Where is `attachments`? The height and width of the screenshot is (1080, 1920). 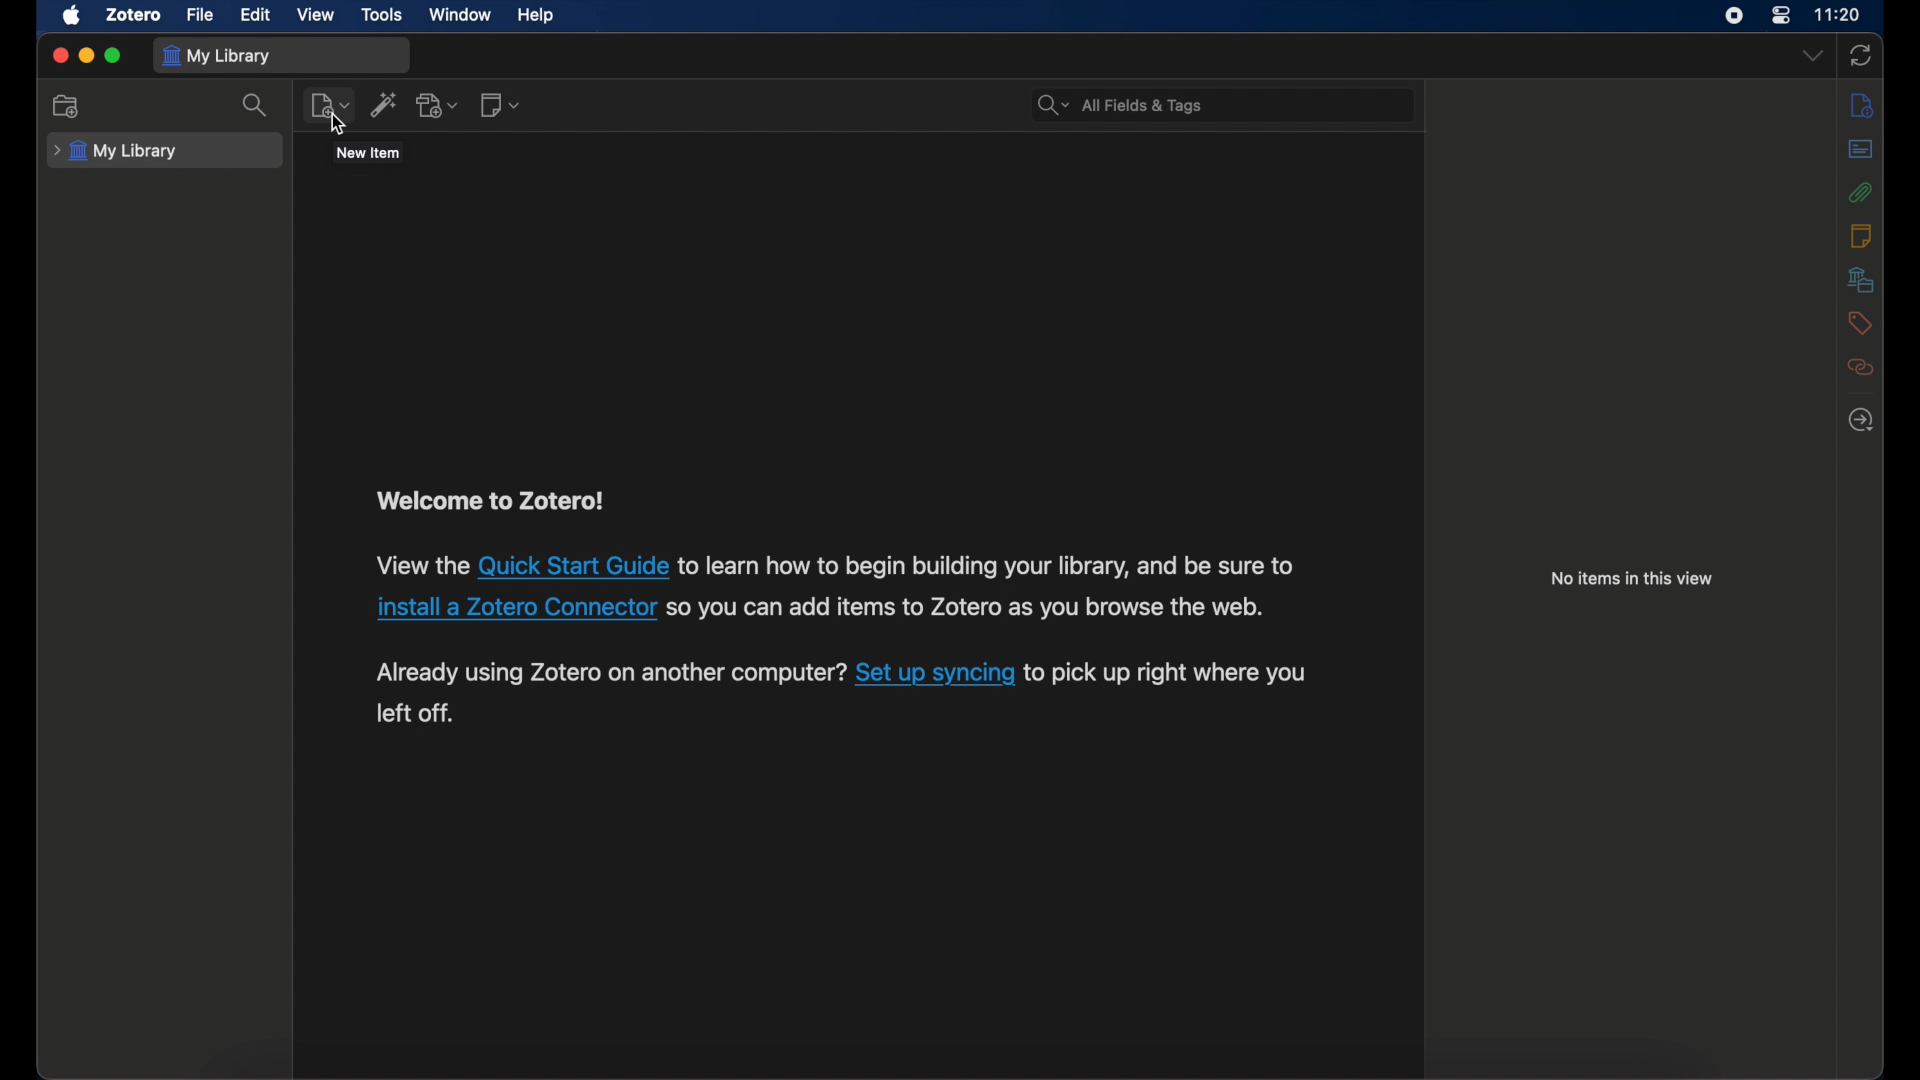 attachments is located at coordinates (1860, 192).